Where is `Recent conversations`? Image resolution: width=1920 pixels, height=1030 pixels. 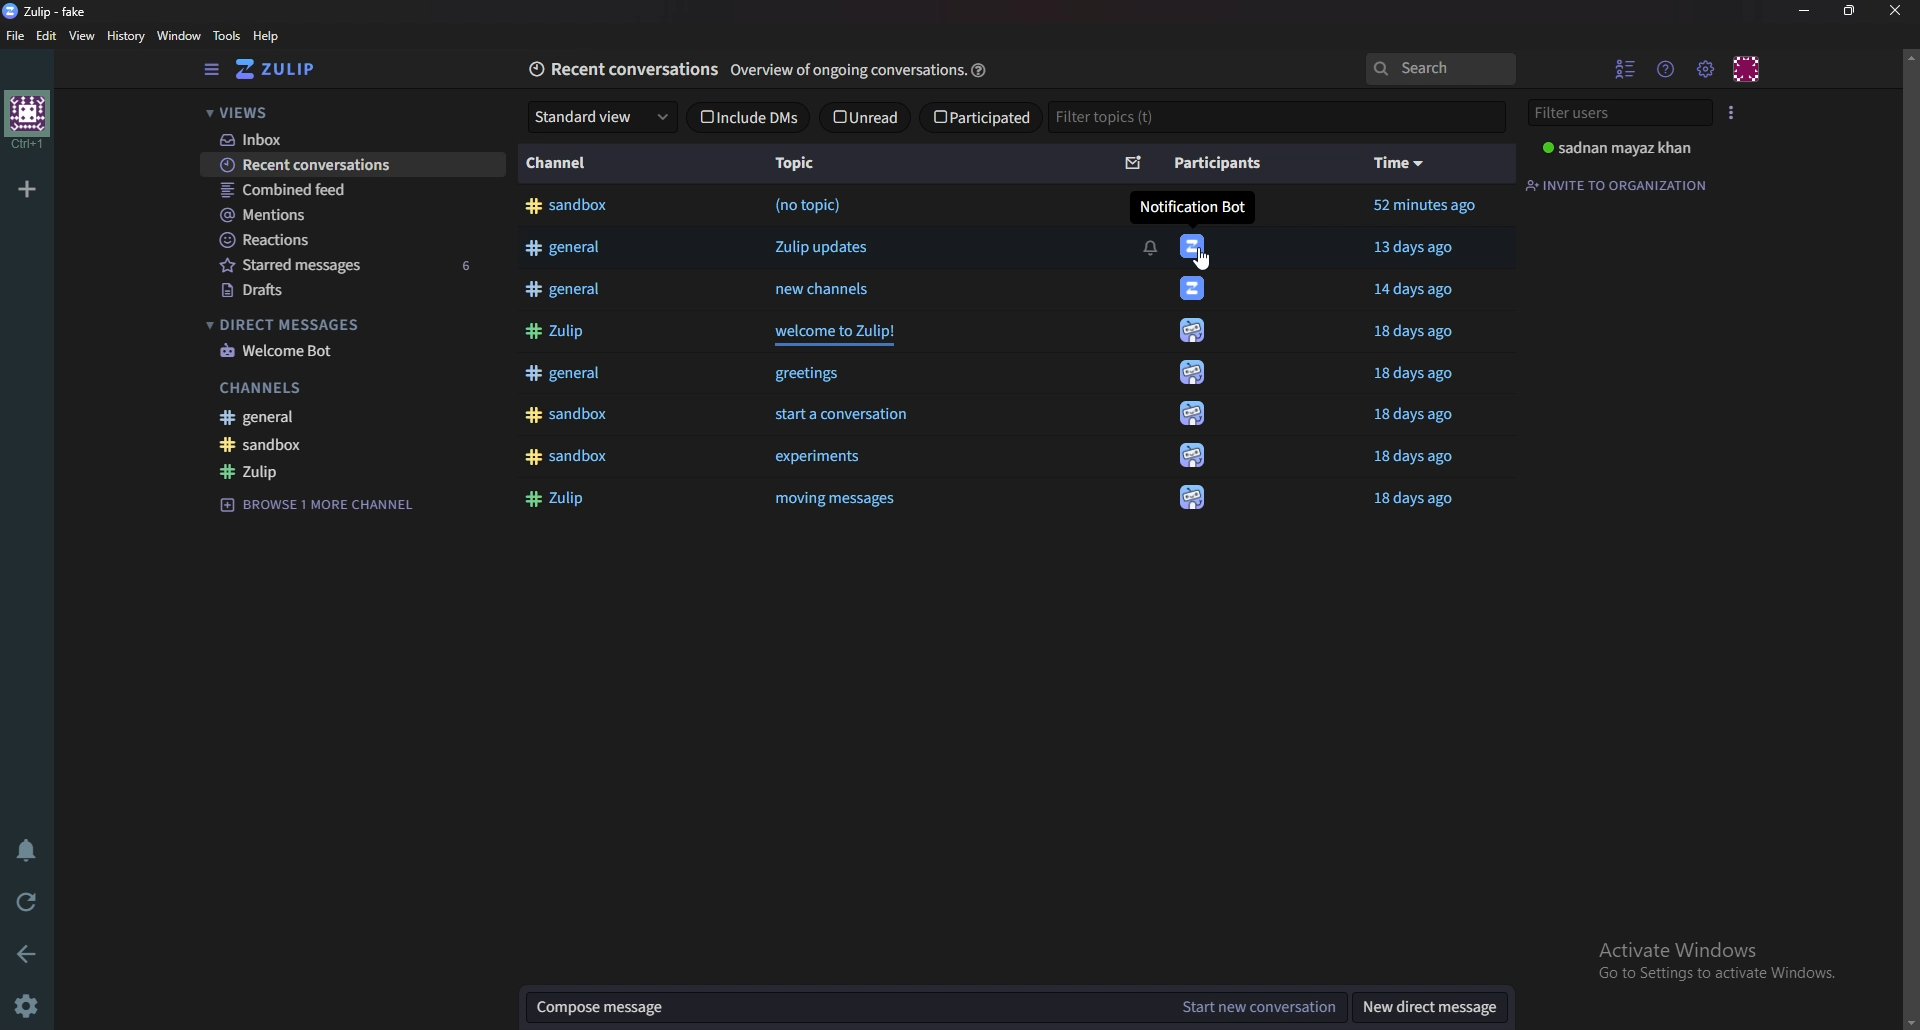 Recent conversations is located at coordinates (624, 67).